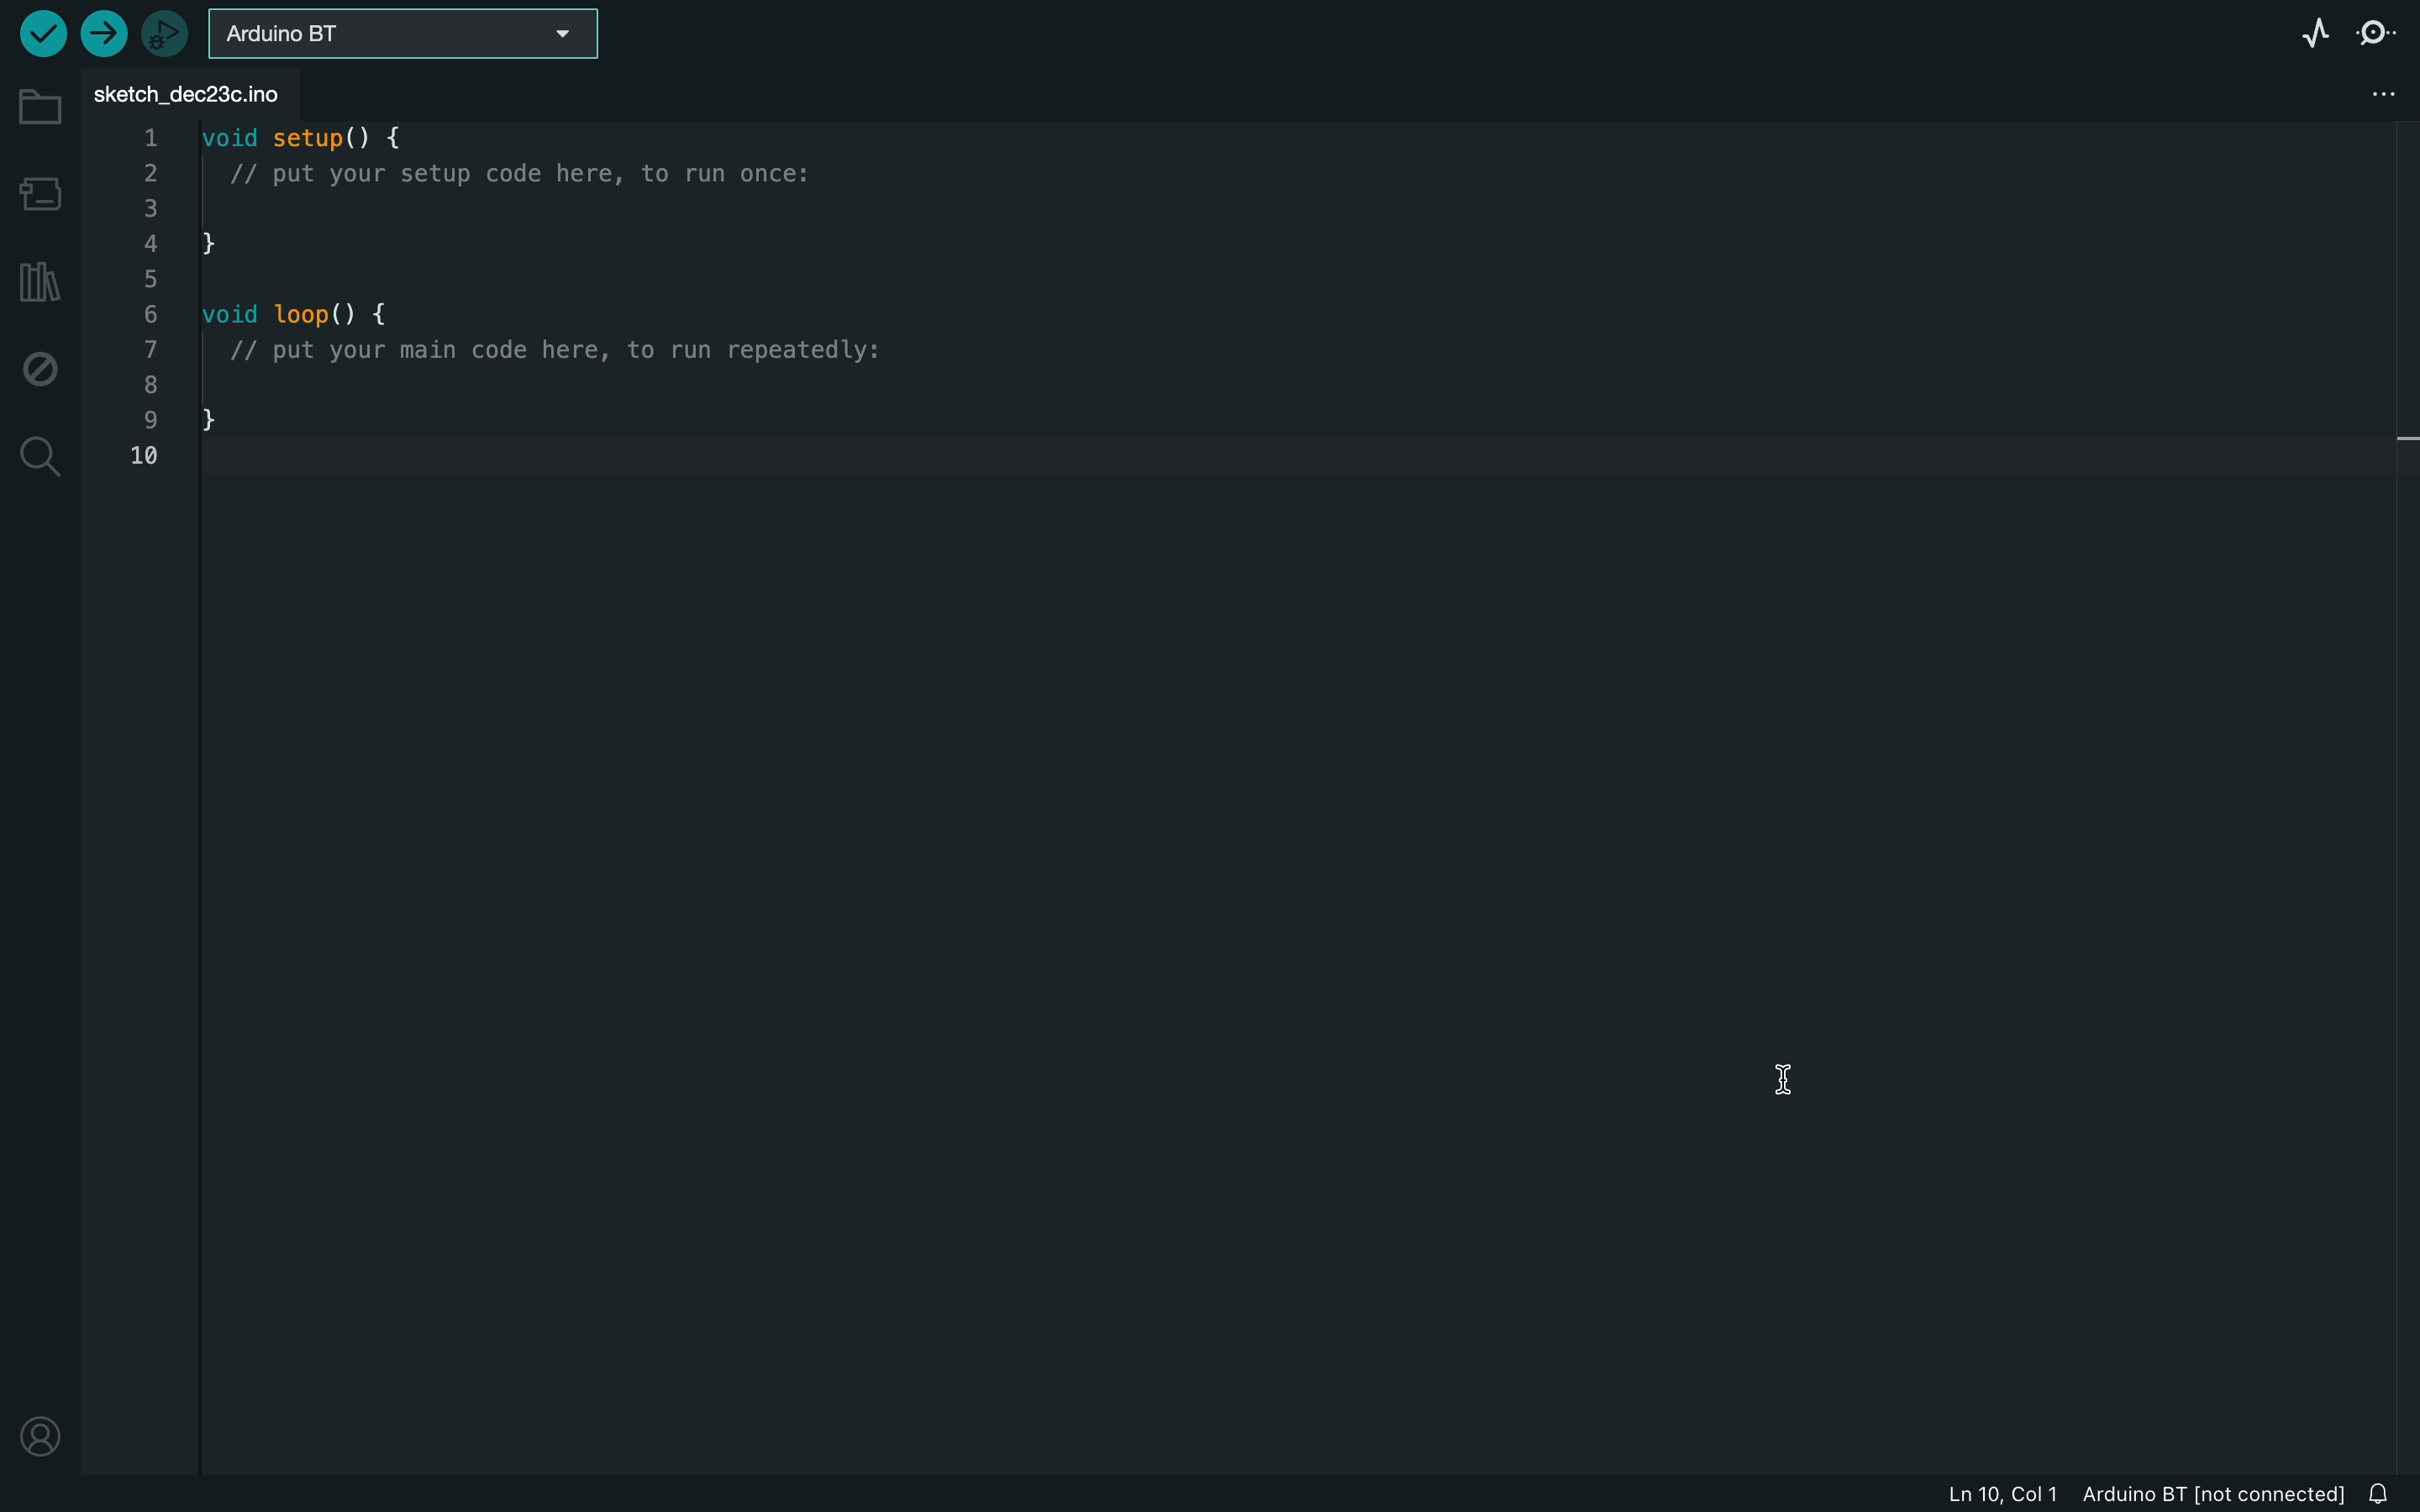 The height and width of the screenshot is (1512, 2420). I want to click on serial monitor, so click(2379, 29).